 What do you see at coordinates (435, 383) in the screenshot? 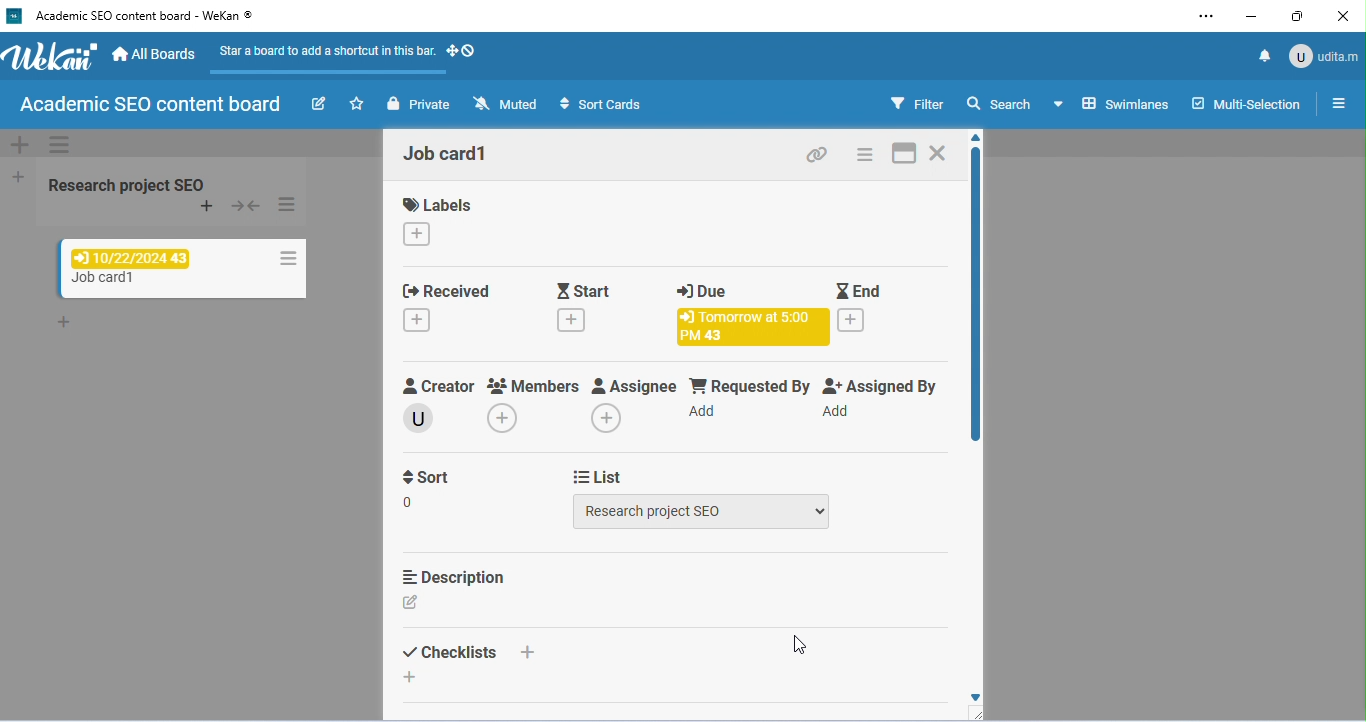
I see `creator` at bounding box center [435, 383].